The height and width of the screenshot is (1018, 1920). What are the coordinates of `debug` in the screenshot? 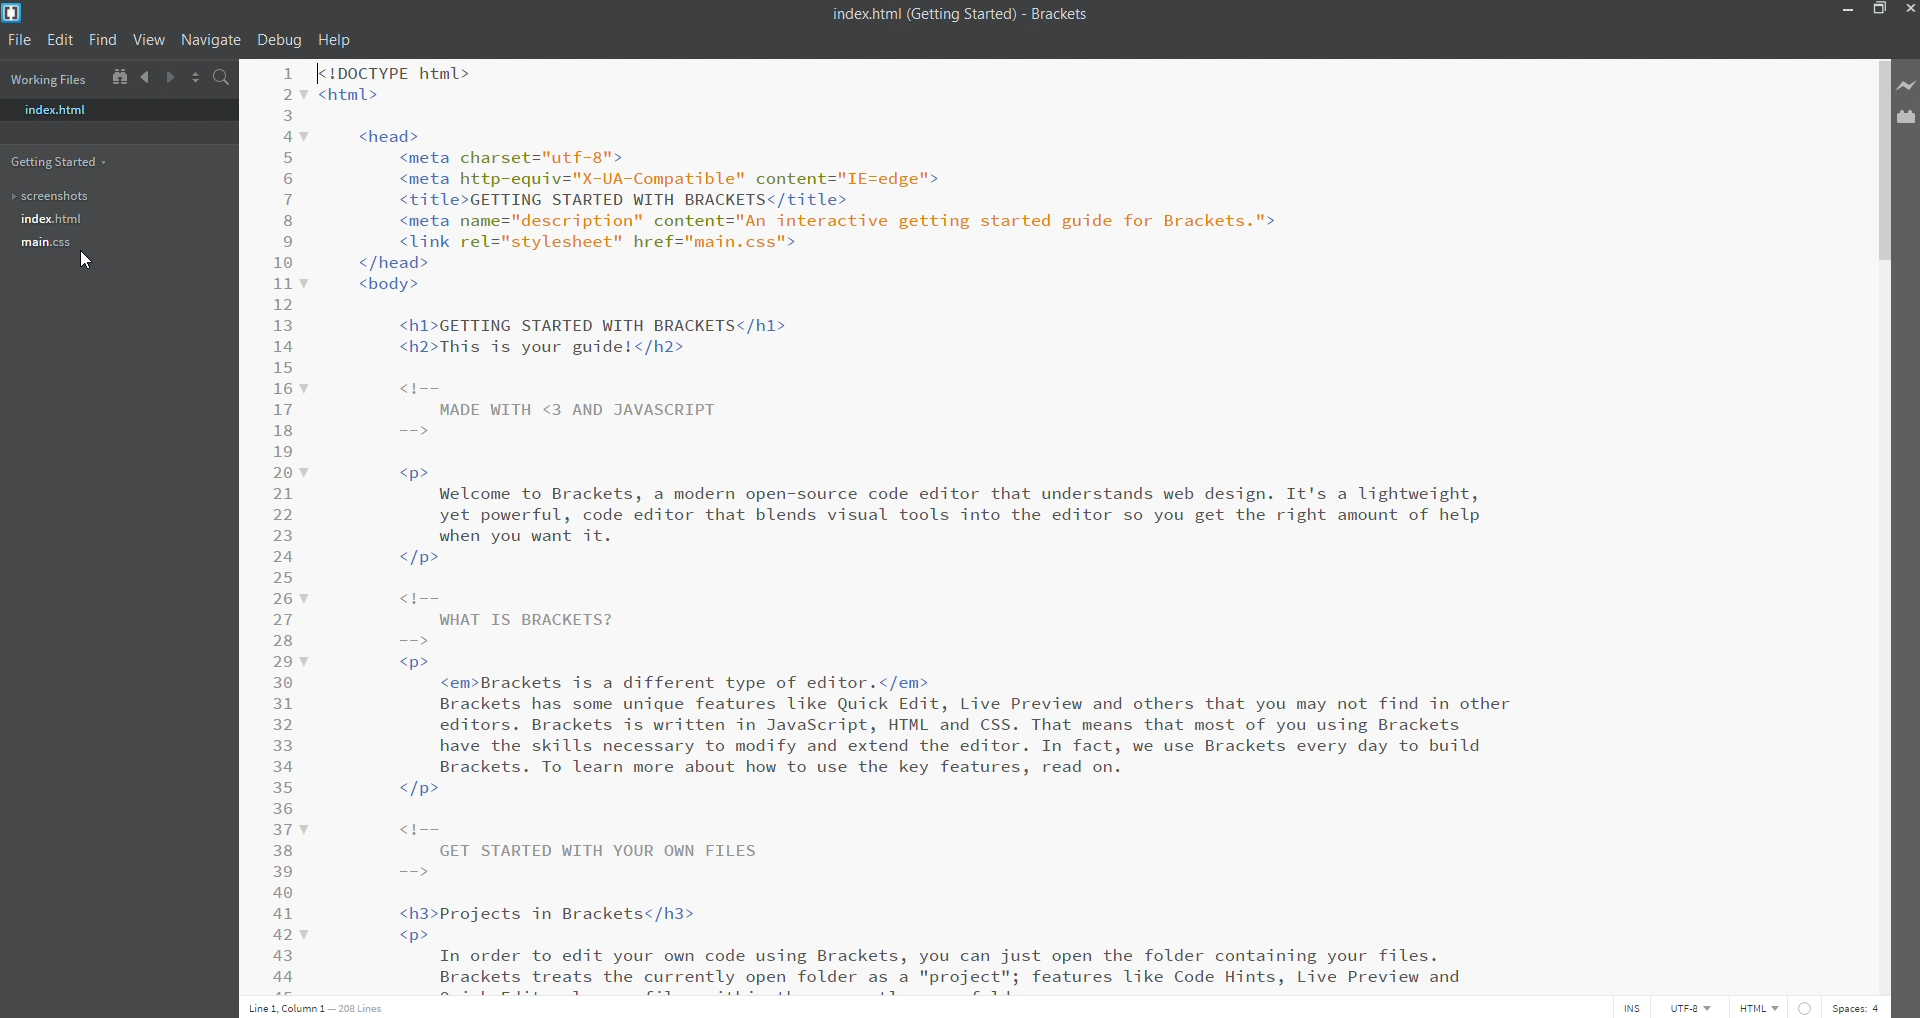 It's located at (276, 39).